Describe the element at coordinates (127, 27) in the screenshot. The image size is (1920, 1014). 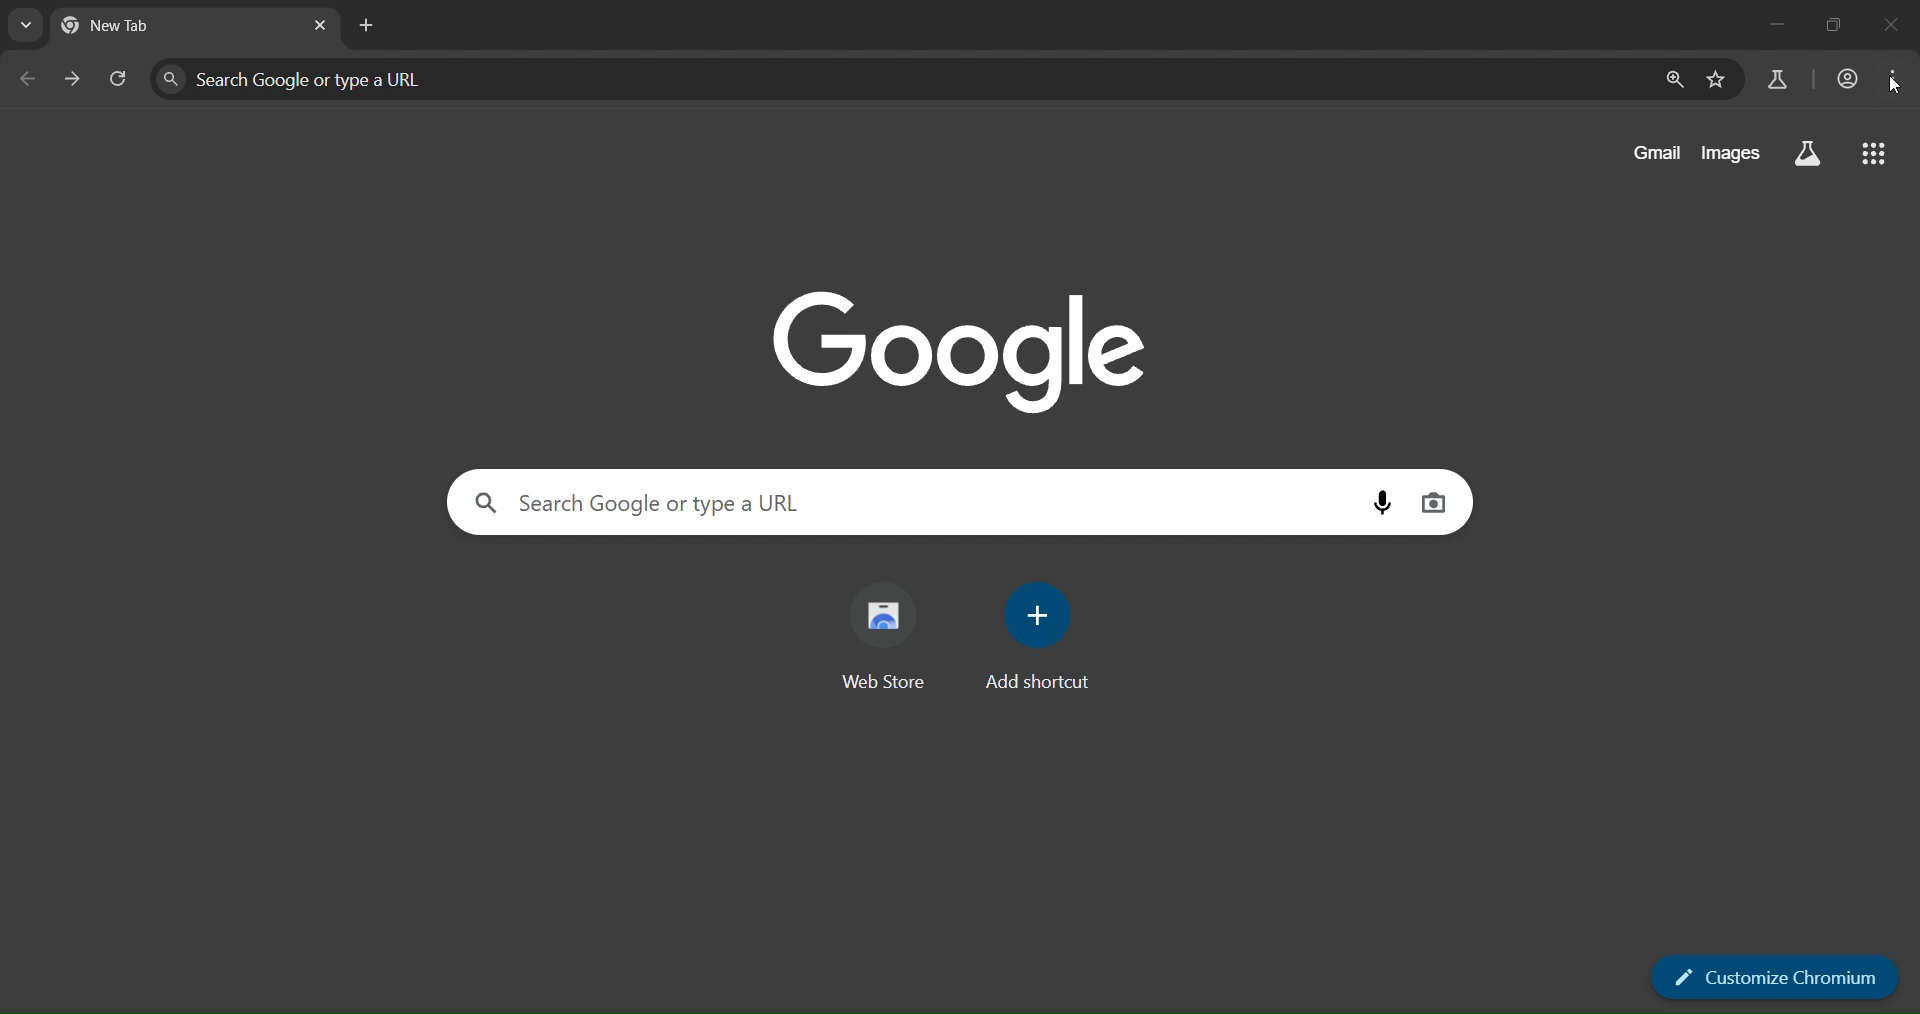
I see `current page` at that location.